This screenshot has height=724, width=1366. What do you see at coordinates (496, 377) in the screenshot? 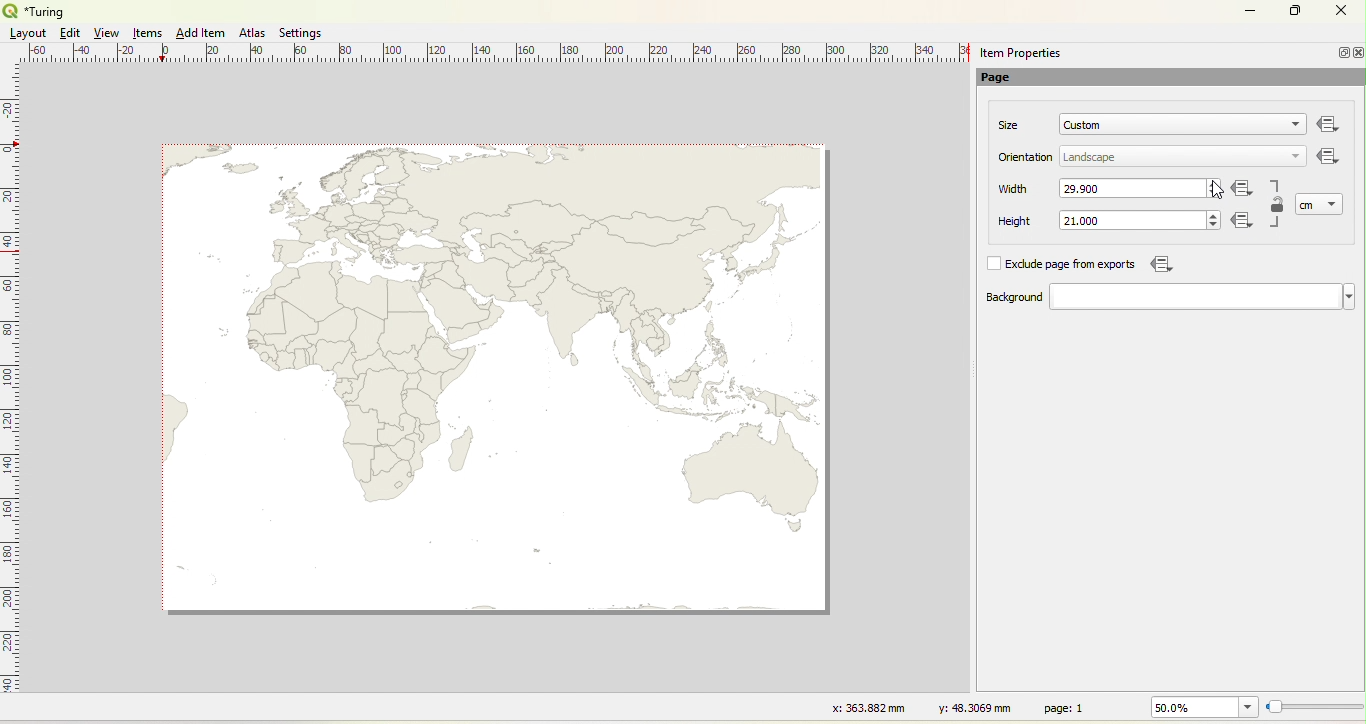
I see `Map` at bounding box center [496, 377].